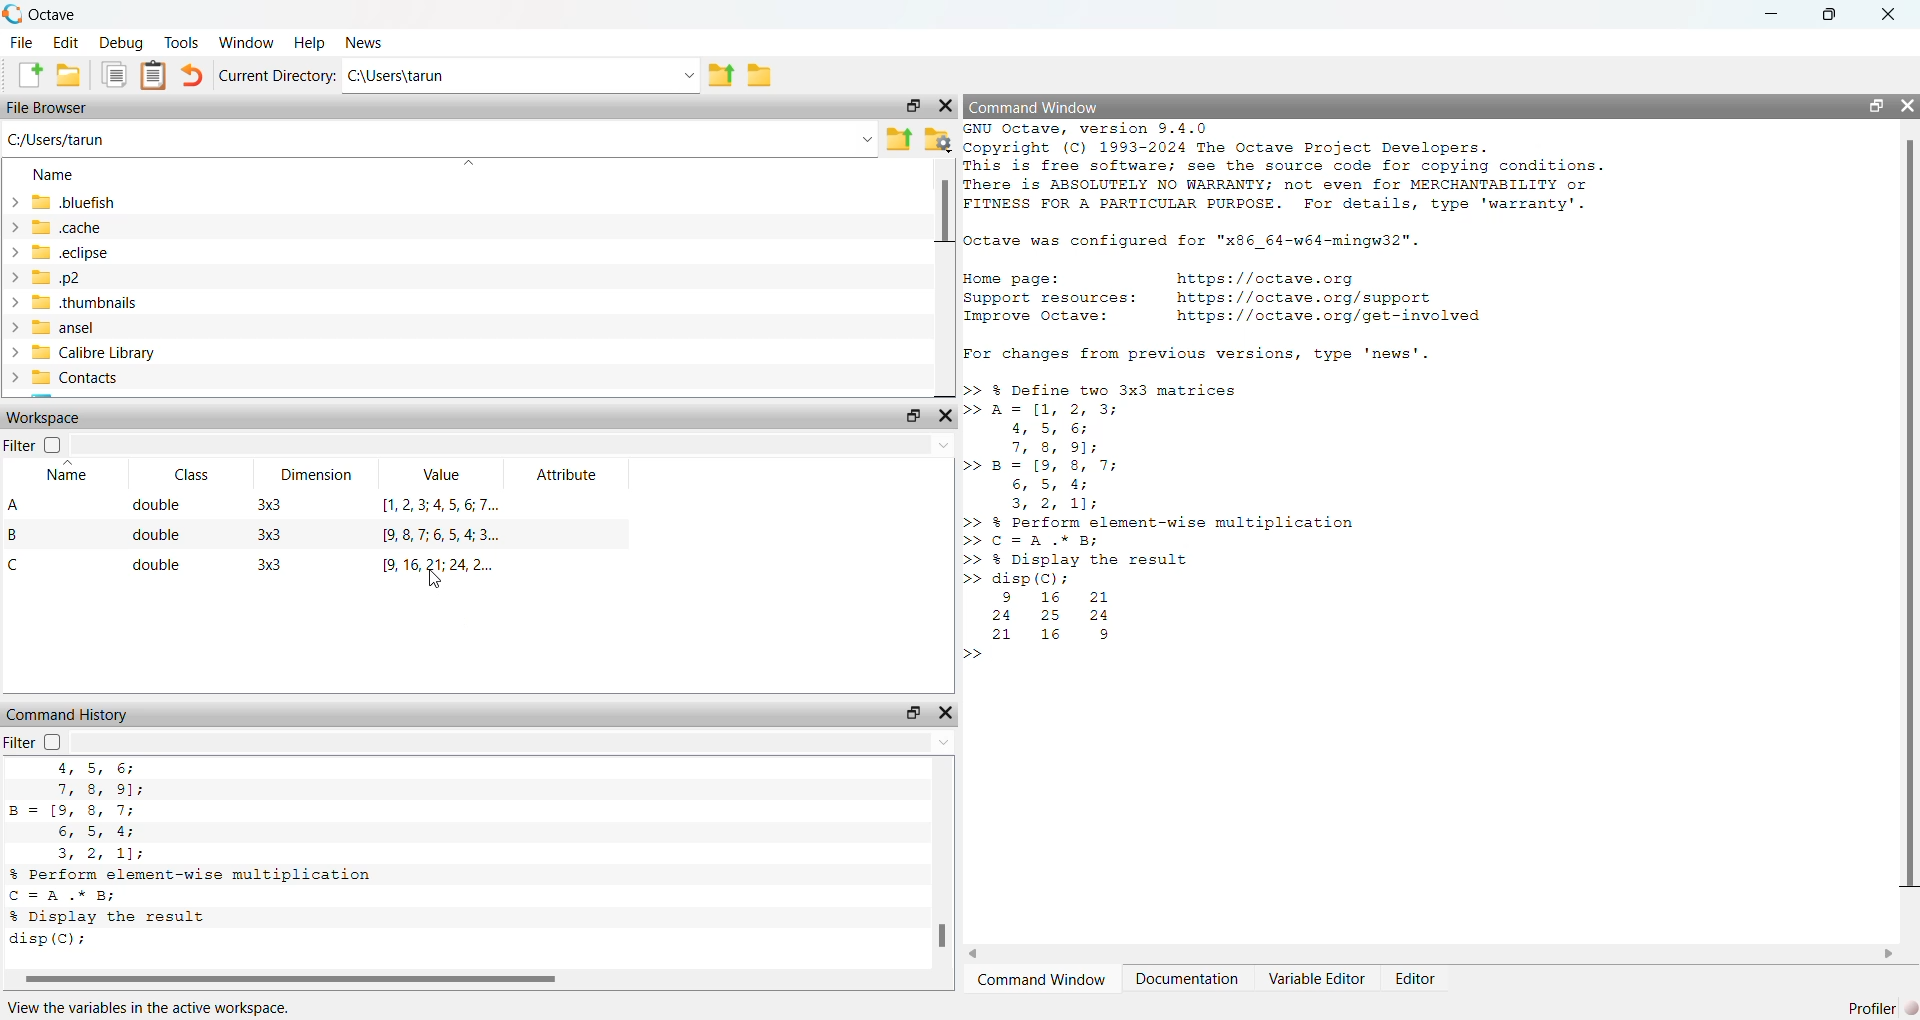 This screenshot has height=1020, width=1920. Describe the element at coordinates (513, 742) in the screenshot. I see `Dropdown` at that location.